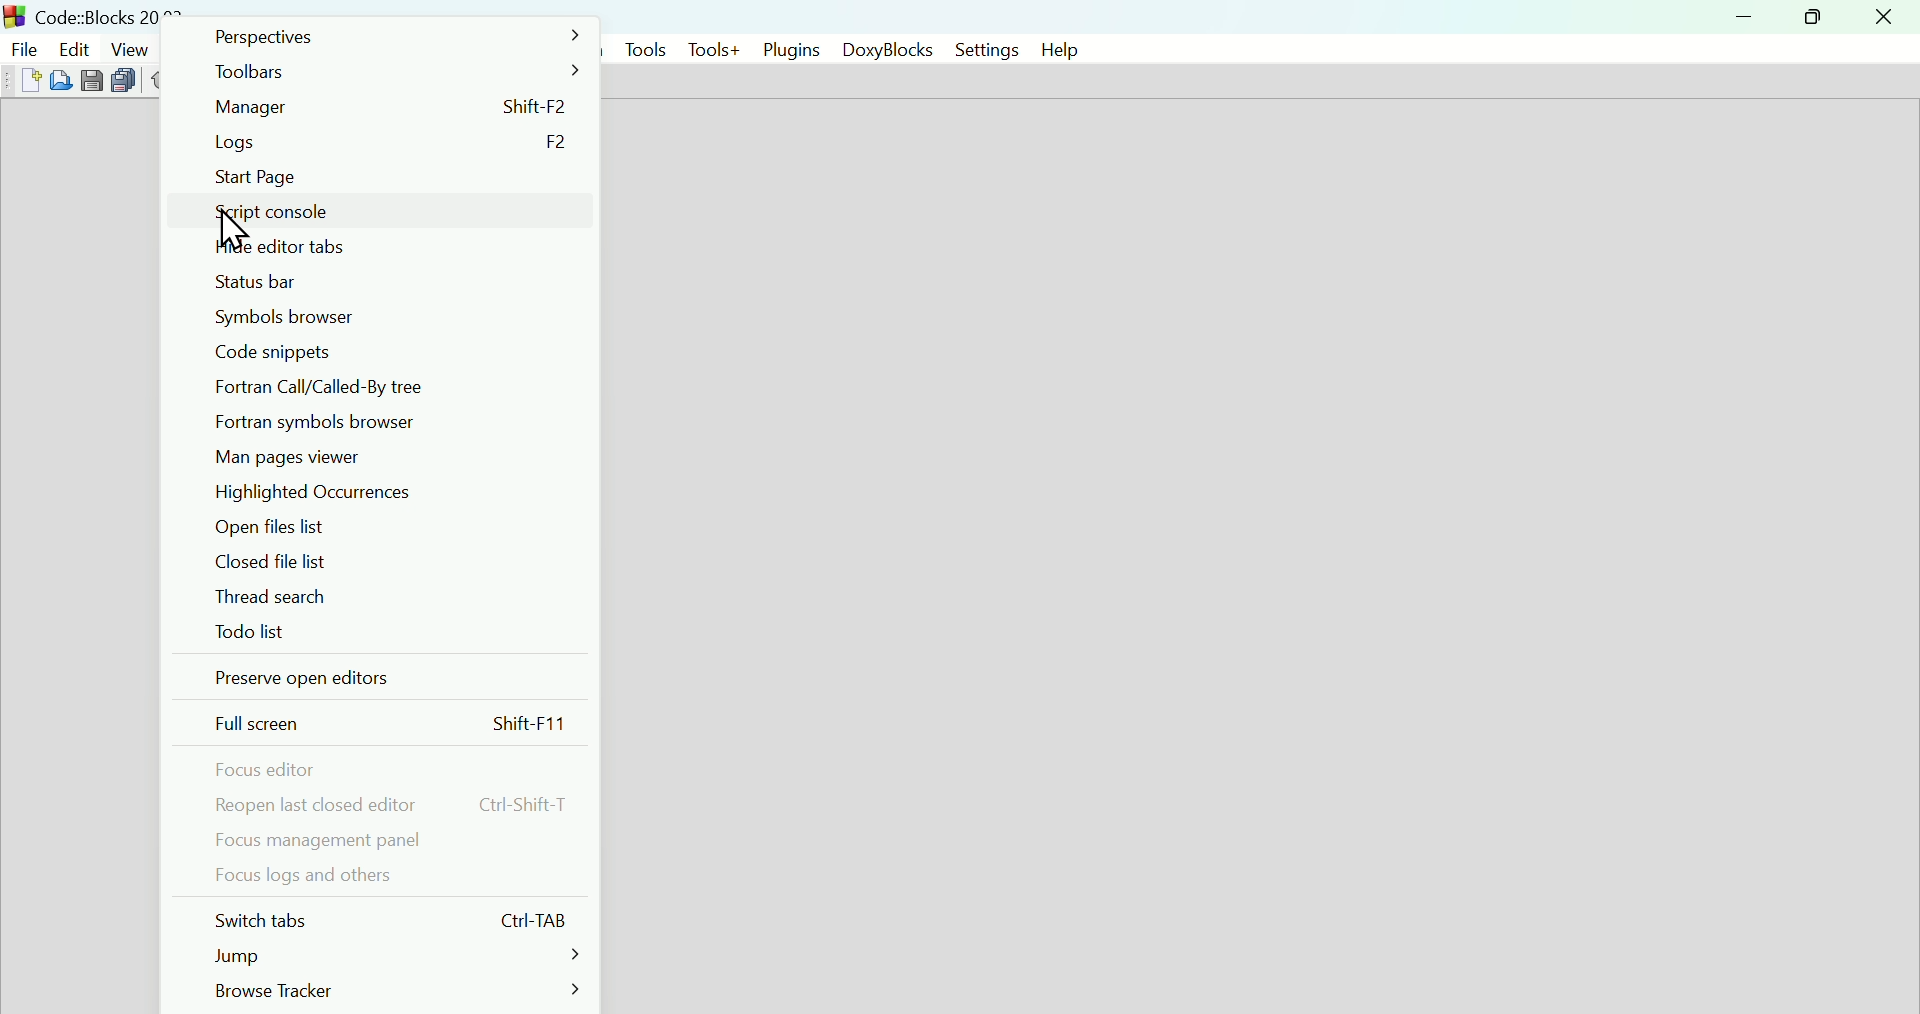 The width and height of the screenshot is (1920, 1014). What do you see at coordinates (388, 246) in the screenshot?
I see `Hide editor tabs` at bounding box center [388, 246].